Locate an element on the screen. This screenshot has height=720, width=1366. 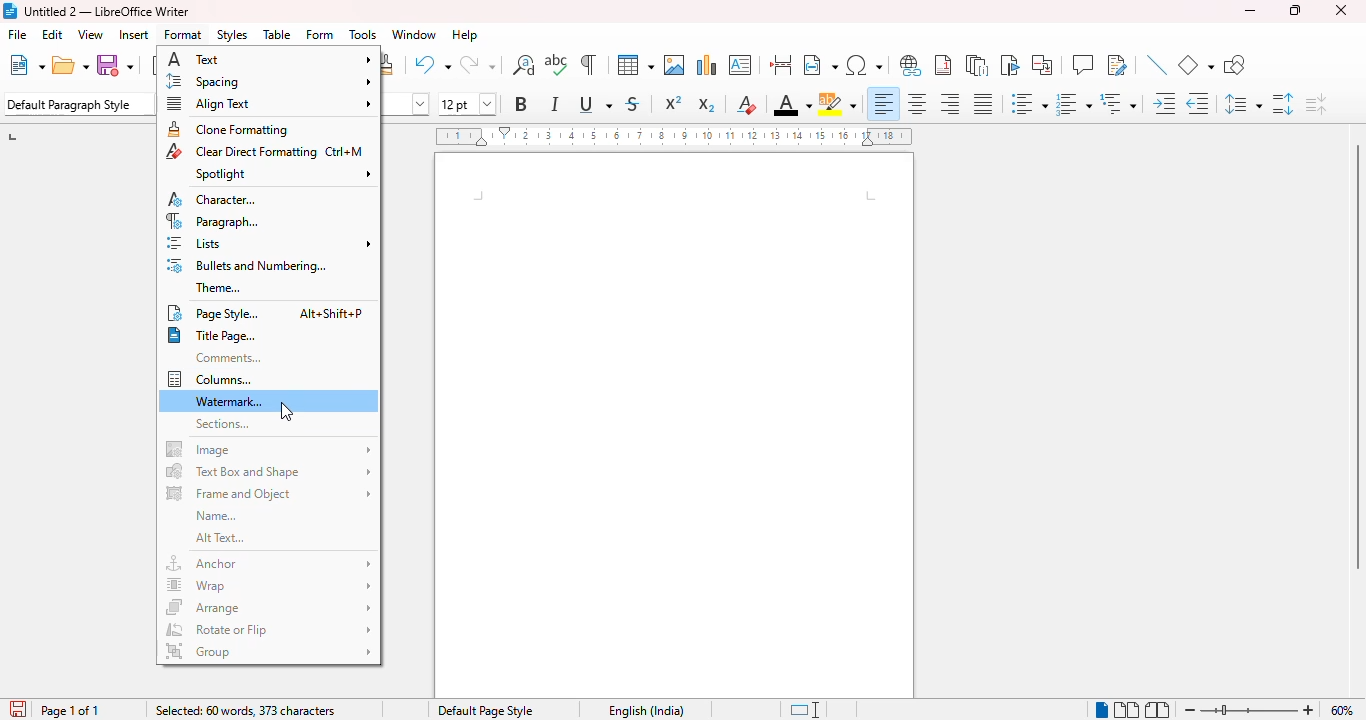
anchor is located at coordinates (268, 563).